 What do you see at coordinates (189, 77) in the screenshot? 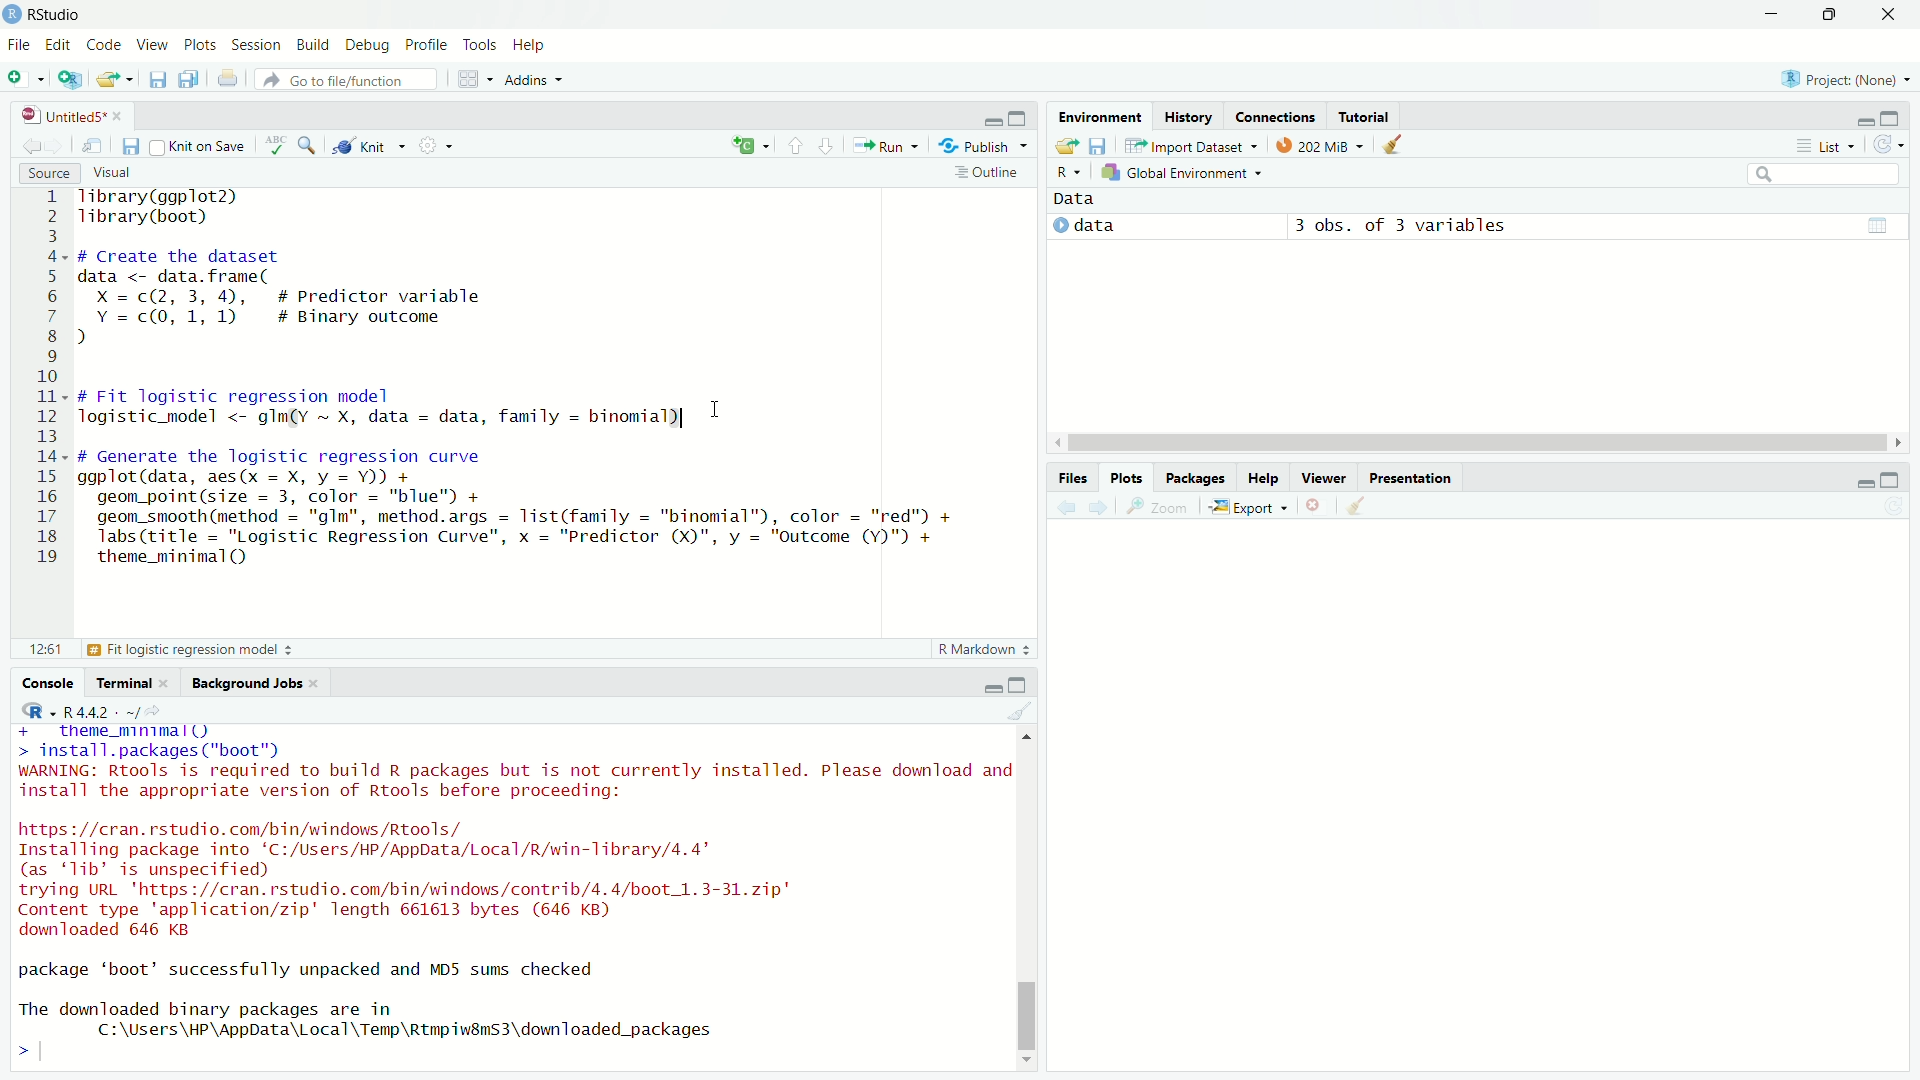
I see `Save all open documents` at bounding box center [189, 77].